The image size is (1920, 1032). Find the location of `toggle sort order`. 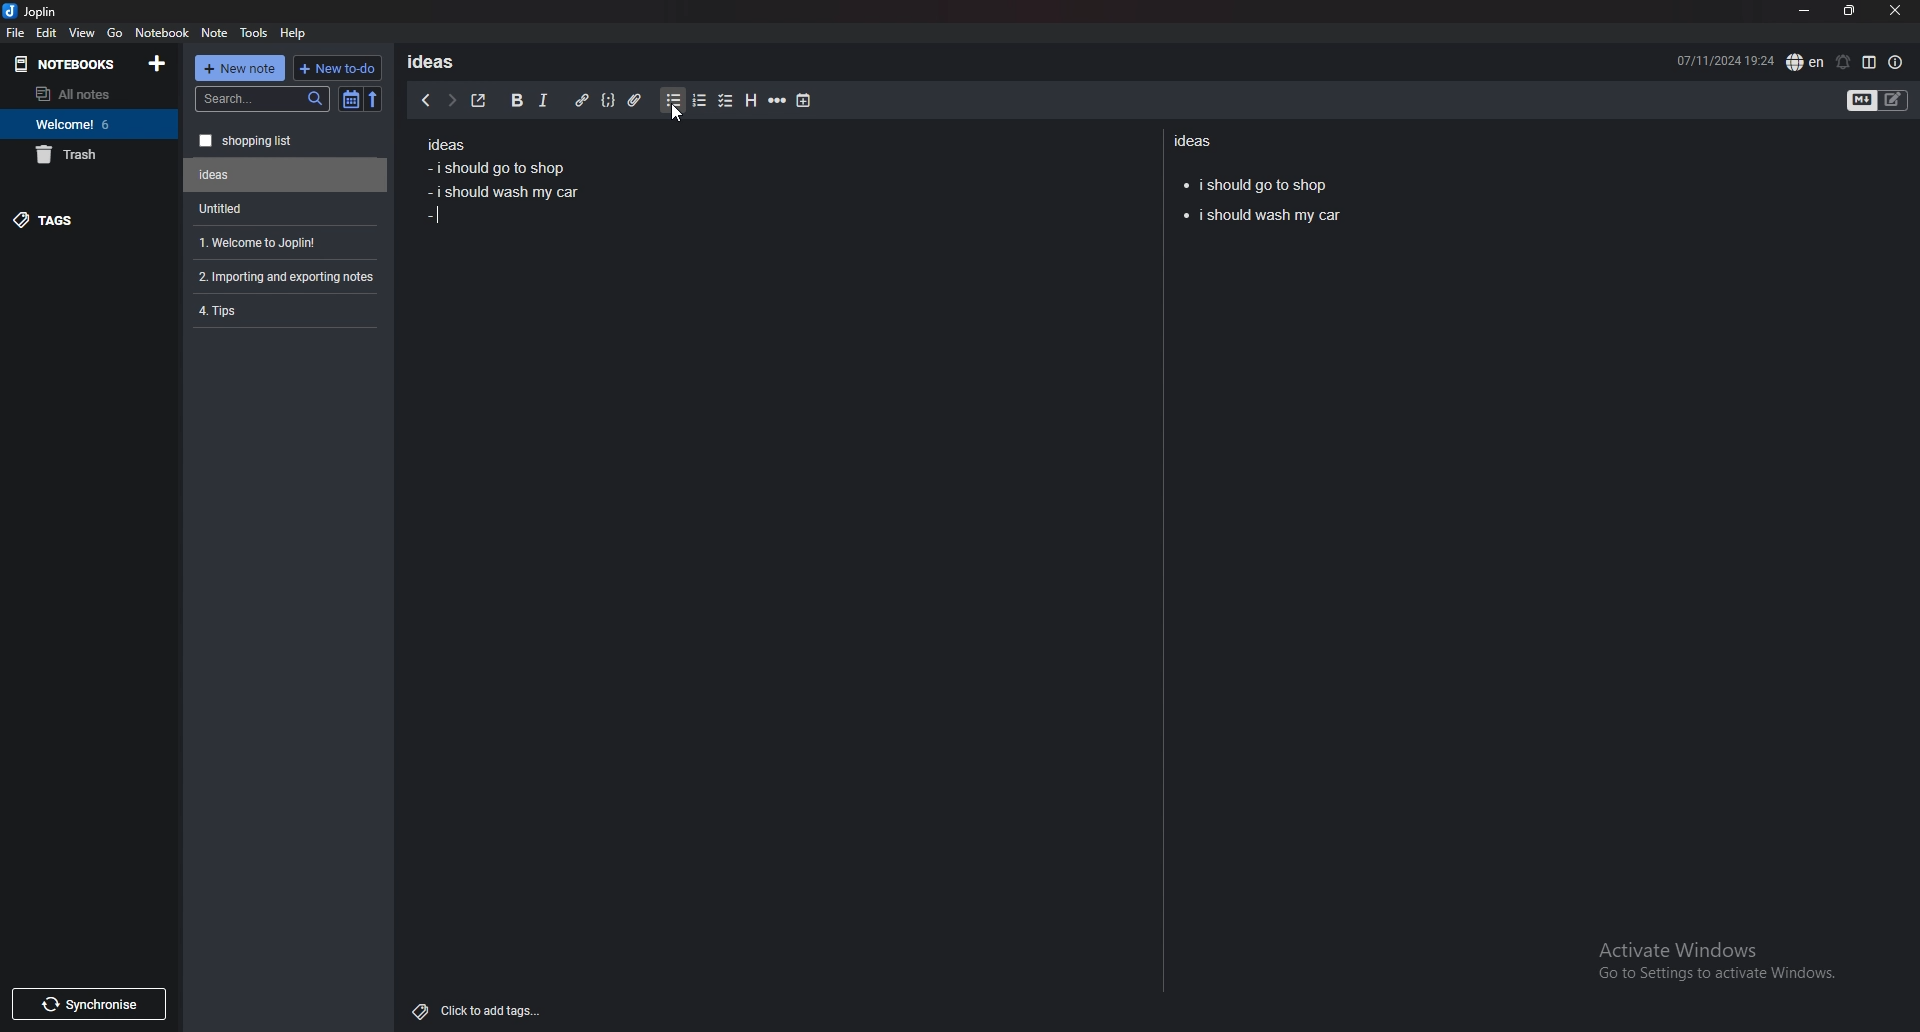

toggle sort order is located at coordinates (351, 101).